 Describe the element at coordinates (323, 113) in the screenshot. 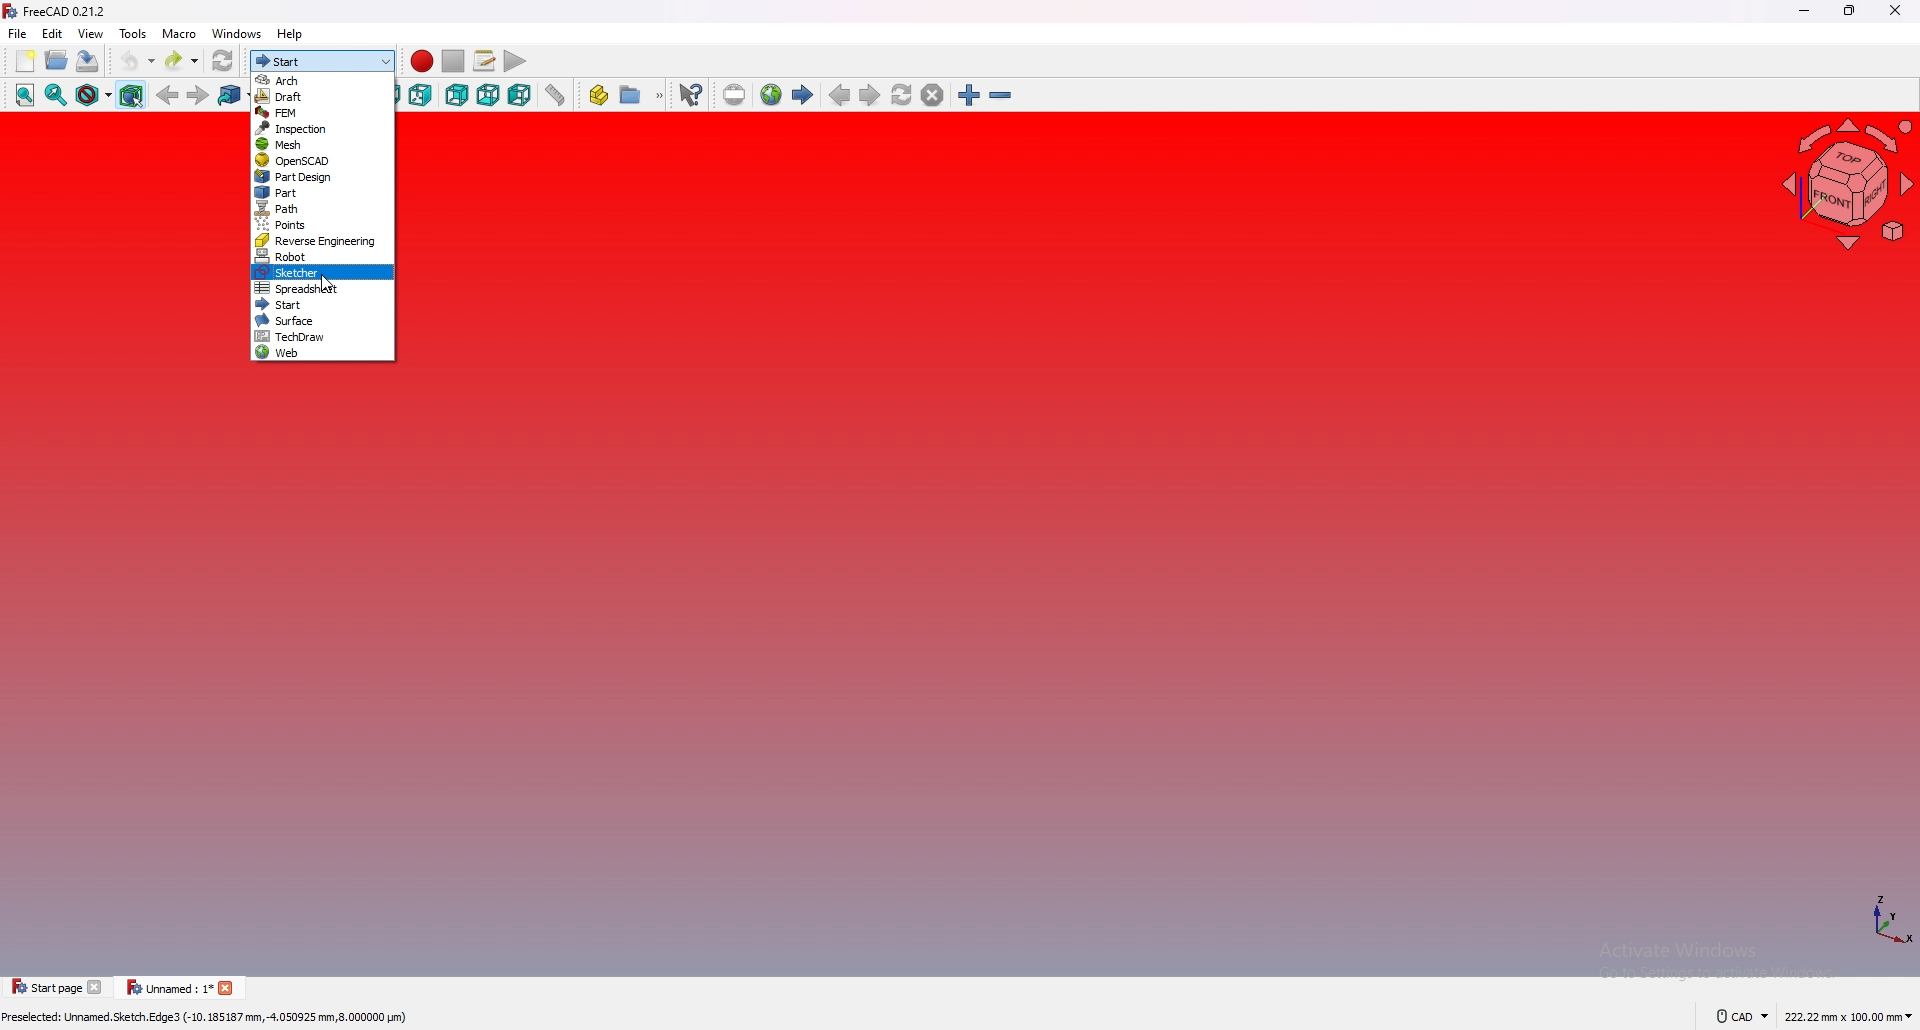

I see `fem` at that location.